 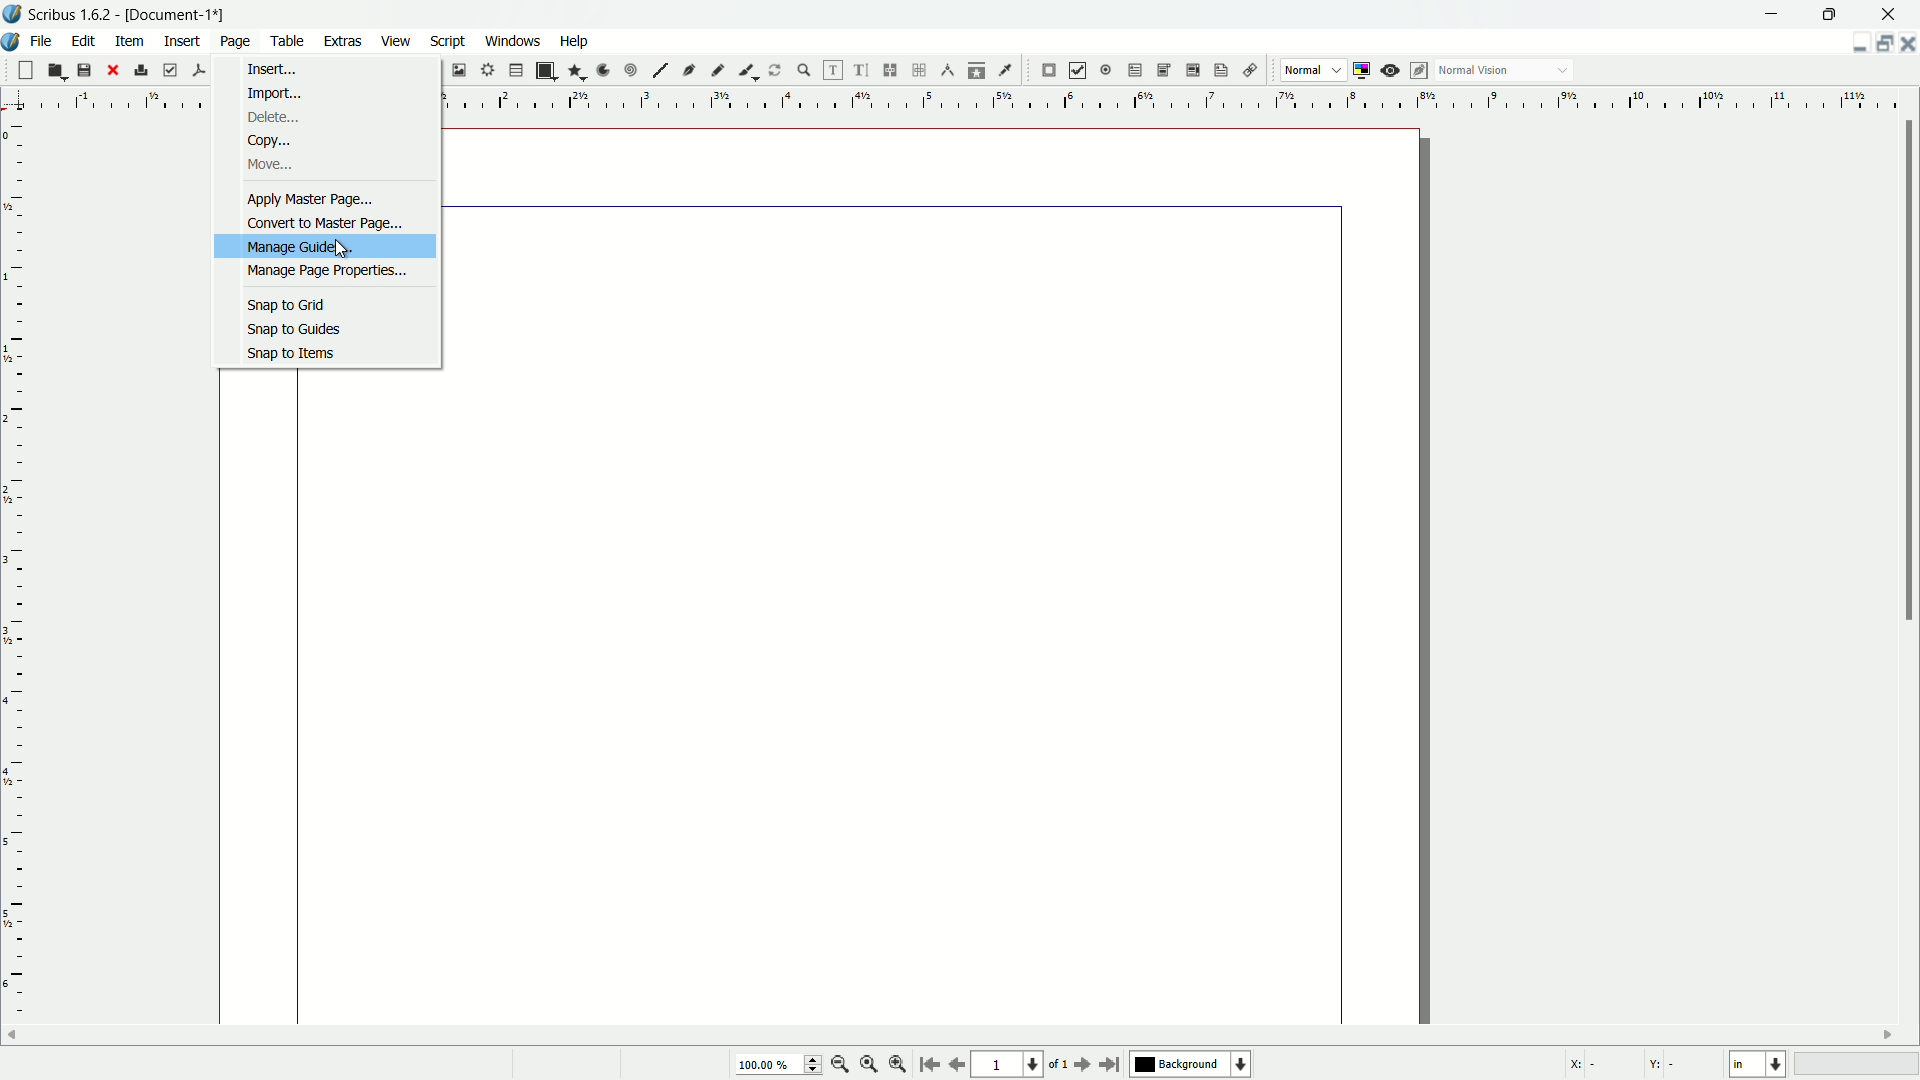 What do you see at coordinates (891, 70) in the screenshot?
I see `link text frames` at bounding box center [891, 70].